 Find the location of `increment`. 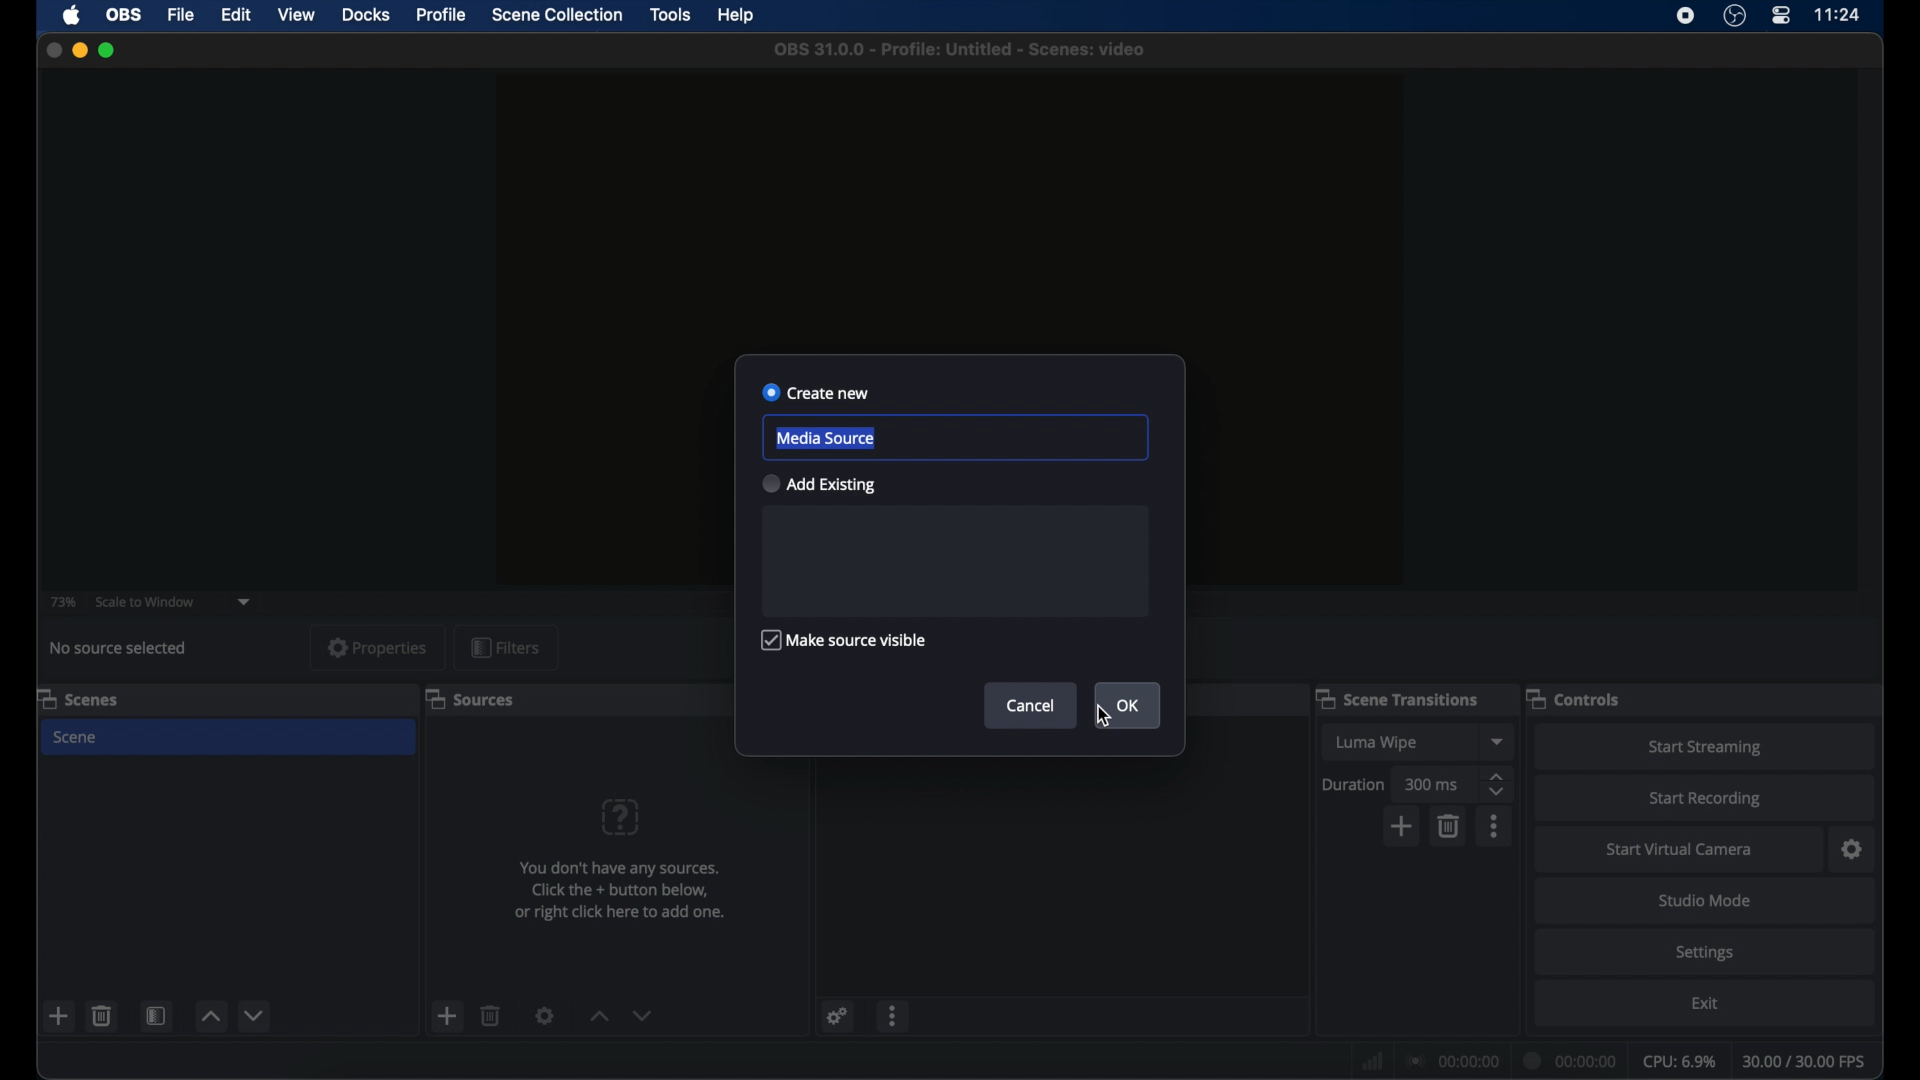

increment is located at coordinates (211, 1018).